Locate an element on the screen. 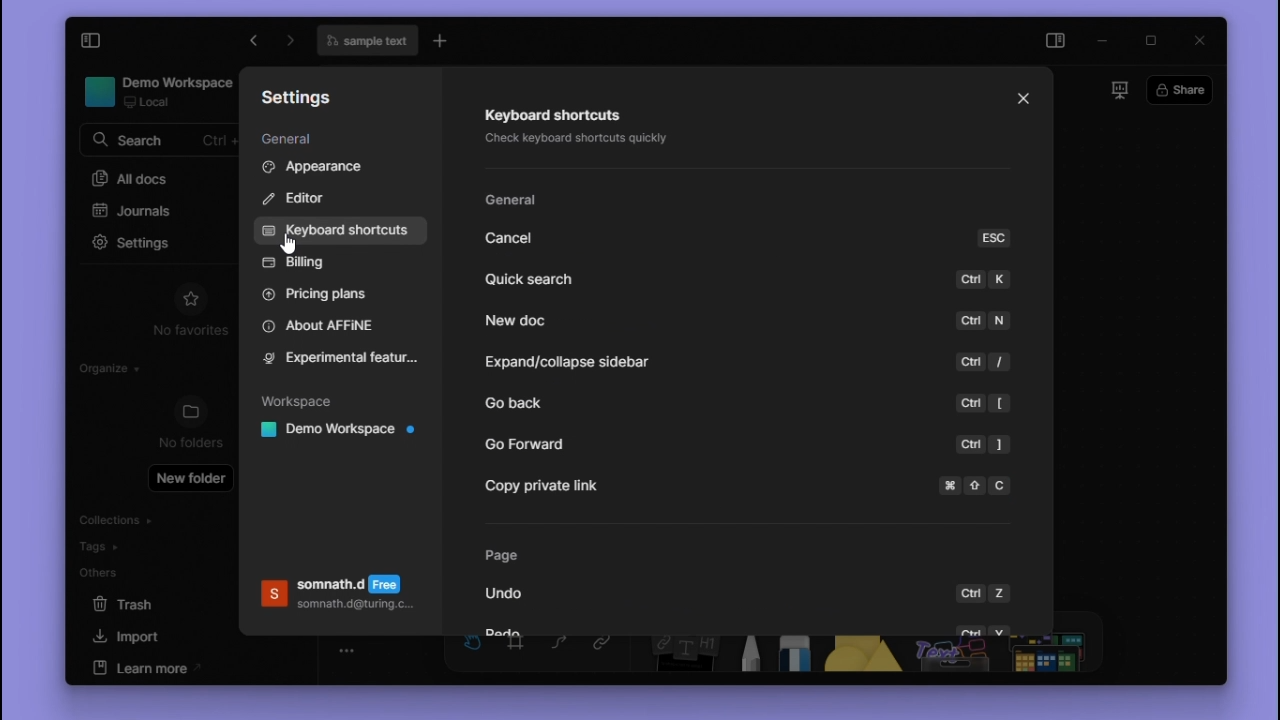  Redo is located at coordinates (510, 630).